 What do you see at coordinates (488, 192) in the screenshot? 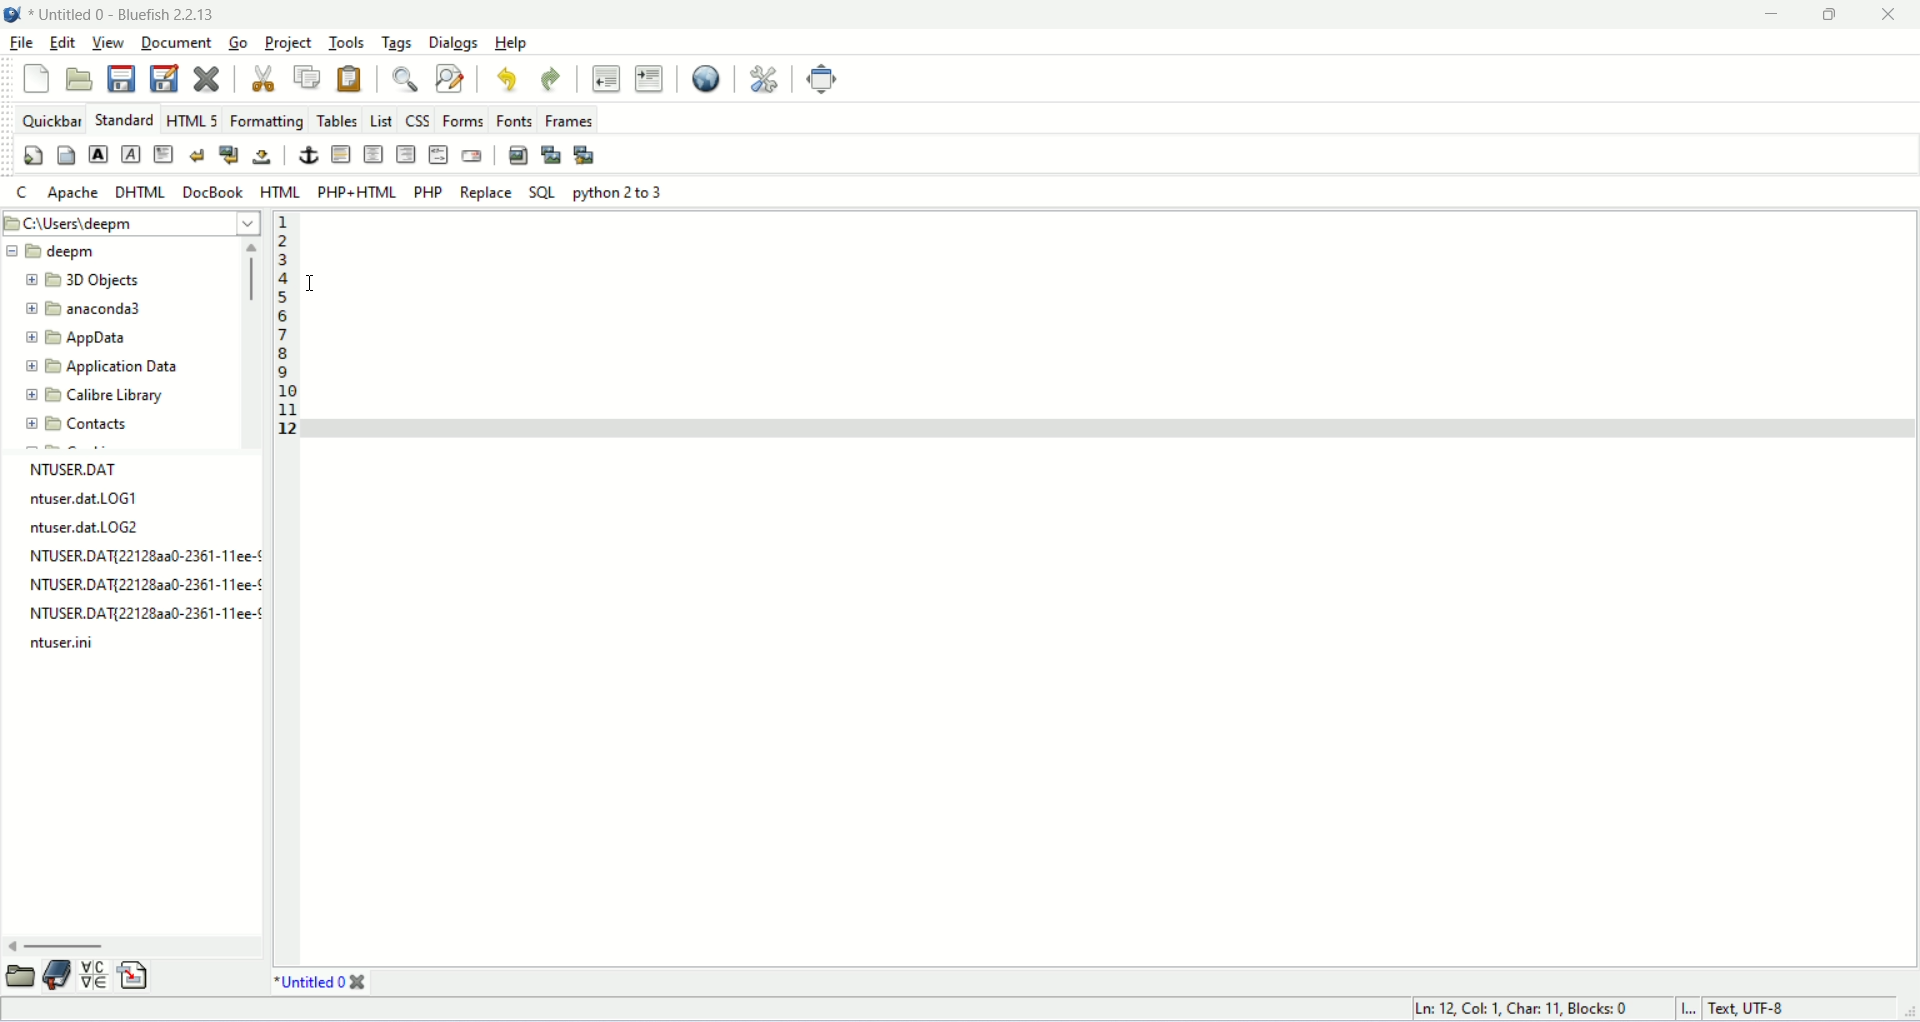
I see `Replace` at bounding box center [488, 192].